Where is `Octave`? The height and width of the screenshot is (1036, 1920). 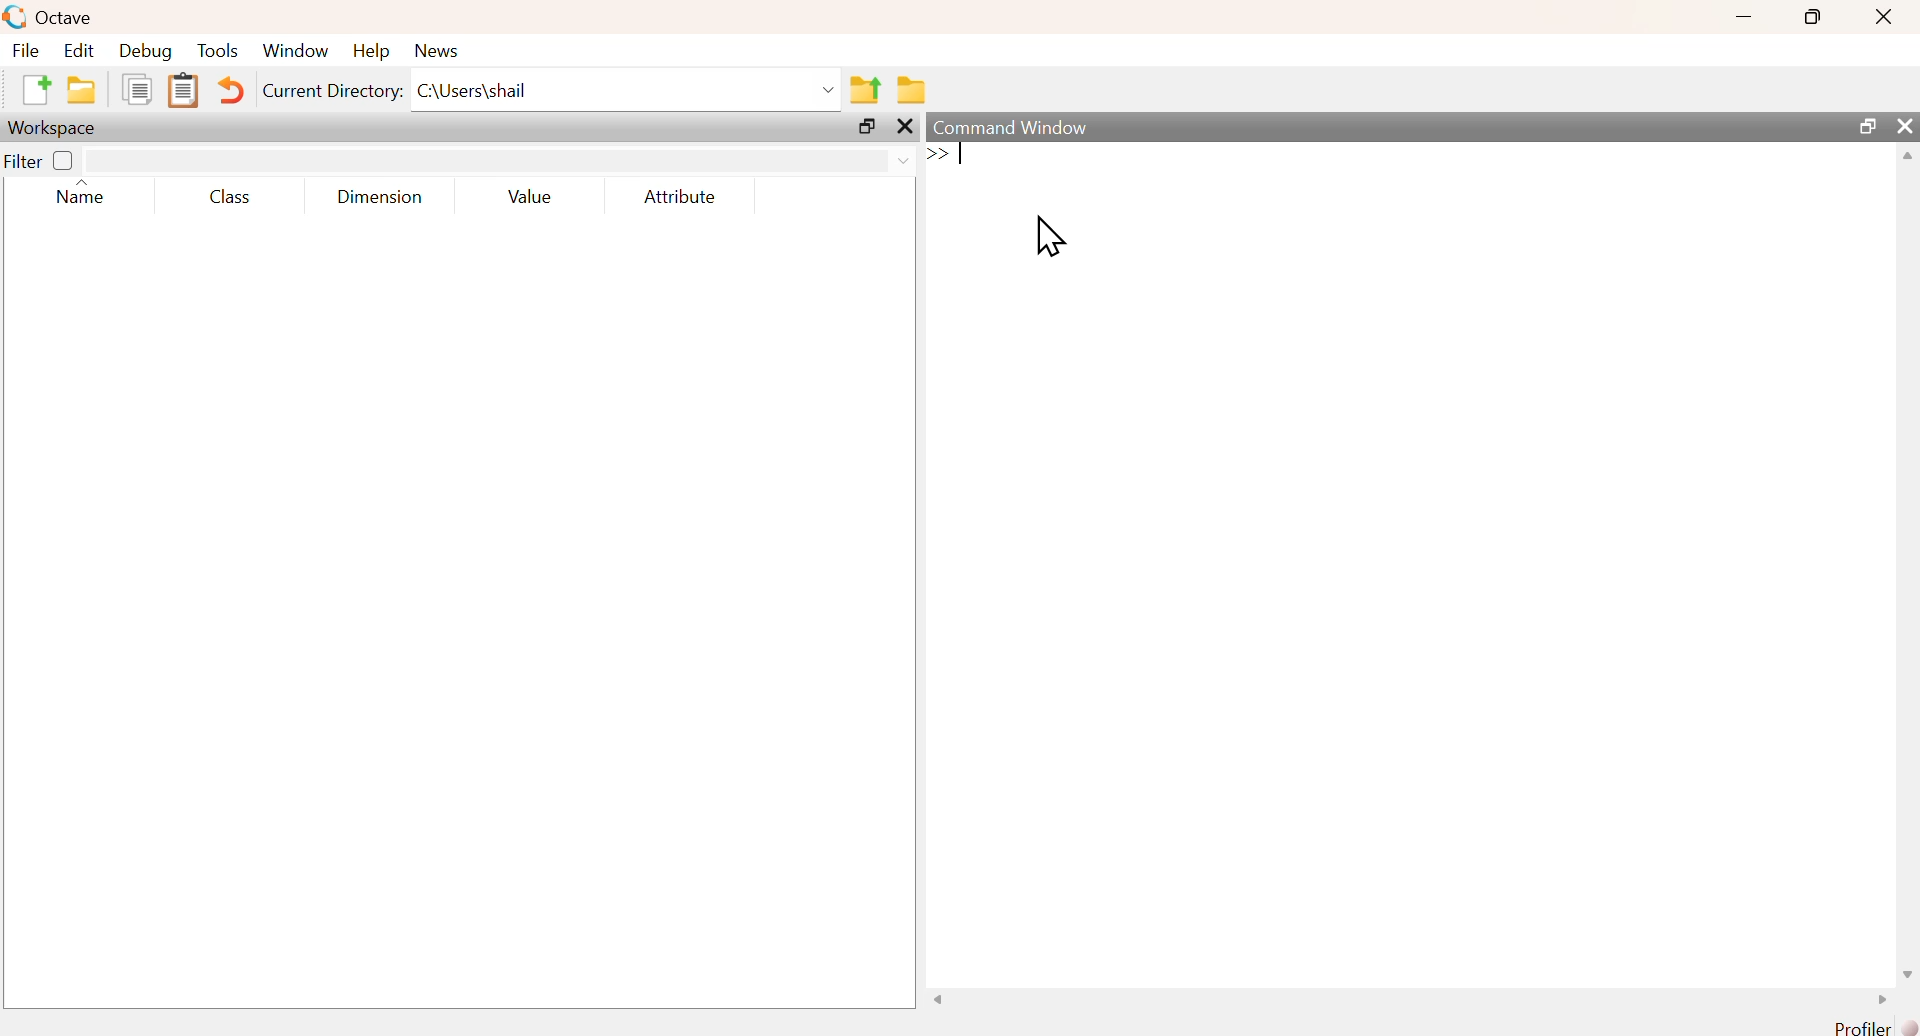
Octave is located at coordinates (68, 18).